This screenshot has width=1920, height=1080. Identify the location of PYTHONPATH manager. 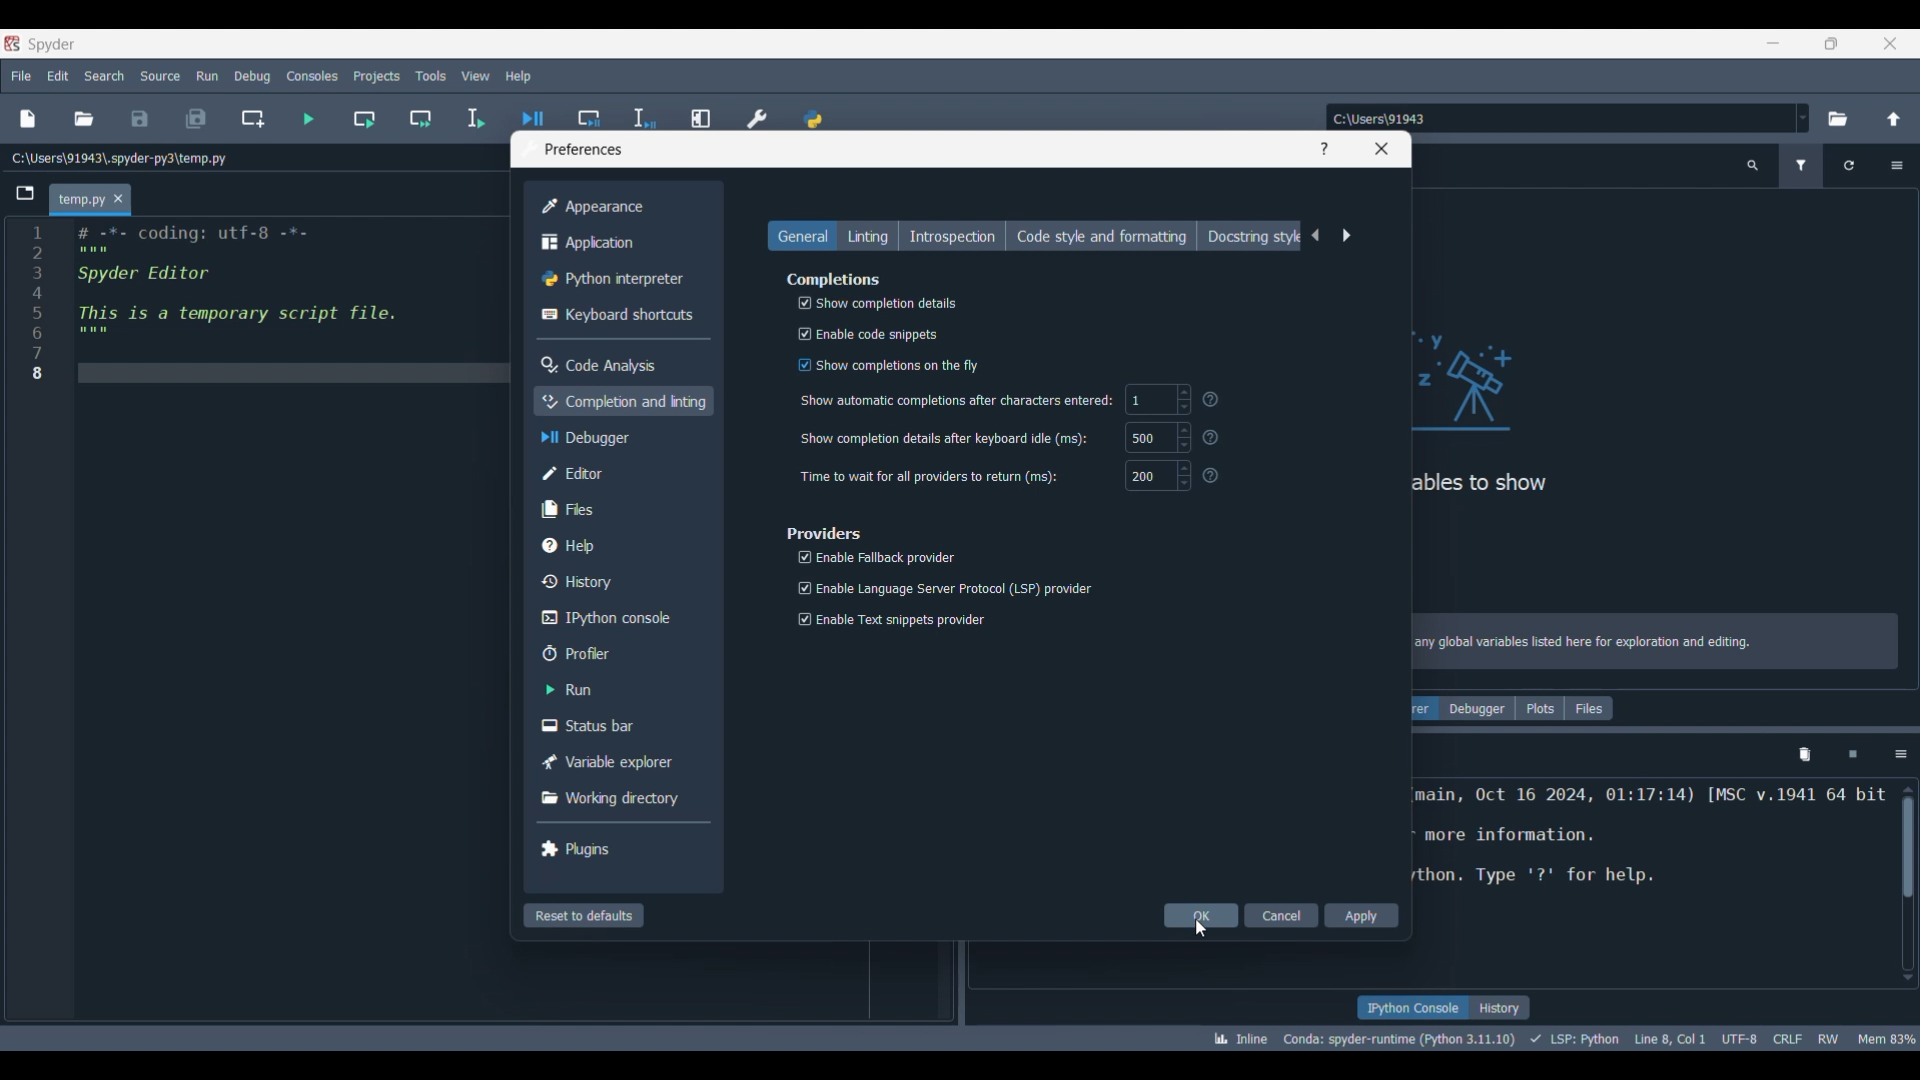
(814, 112).